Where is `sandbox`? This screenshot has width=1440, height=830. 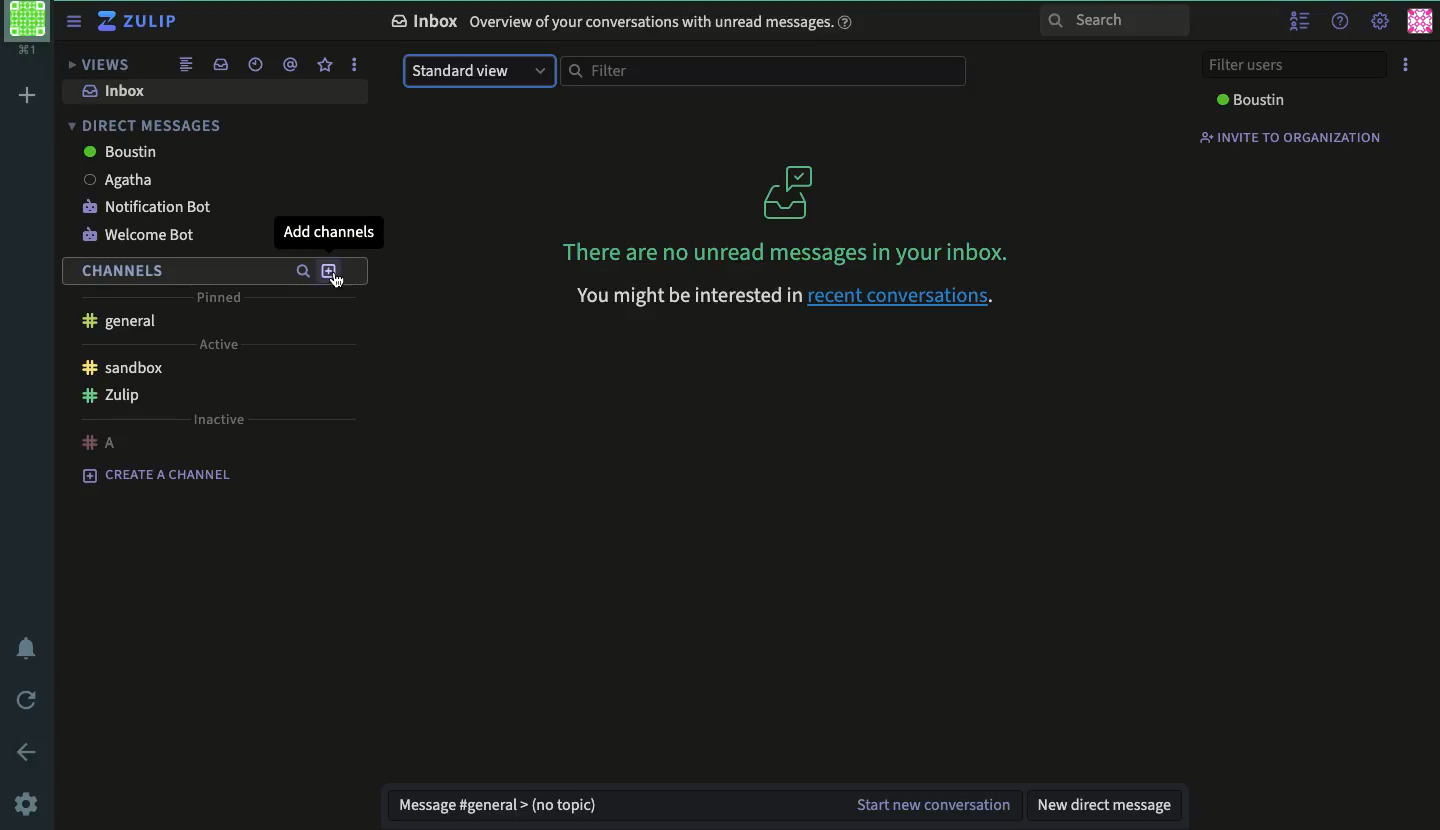 sandbox is located at coordinates (119, 368).